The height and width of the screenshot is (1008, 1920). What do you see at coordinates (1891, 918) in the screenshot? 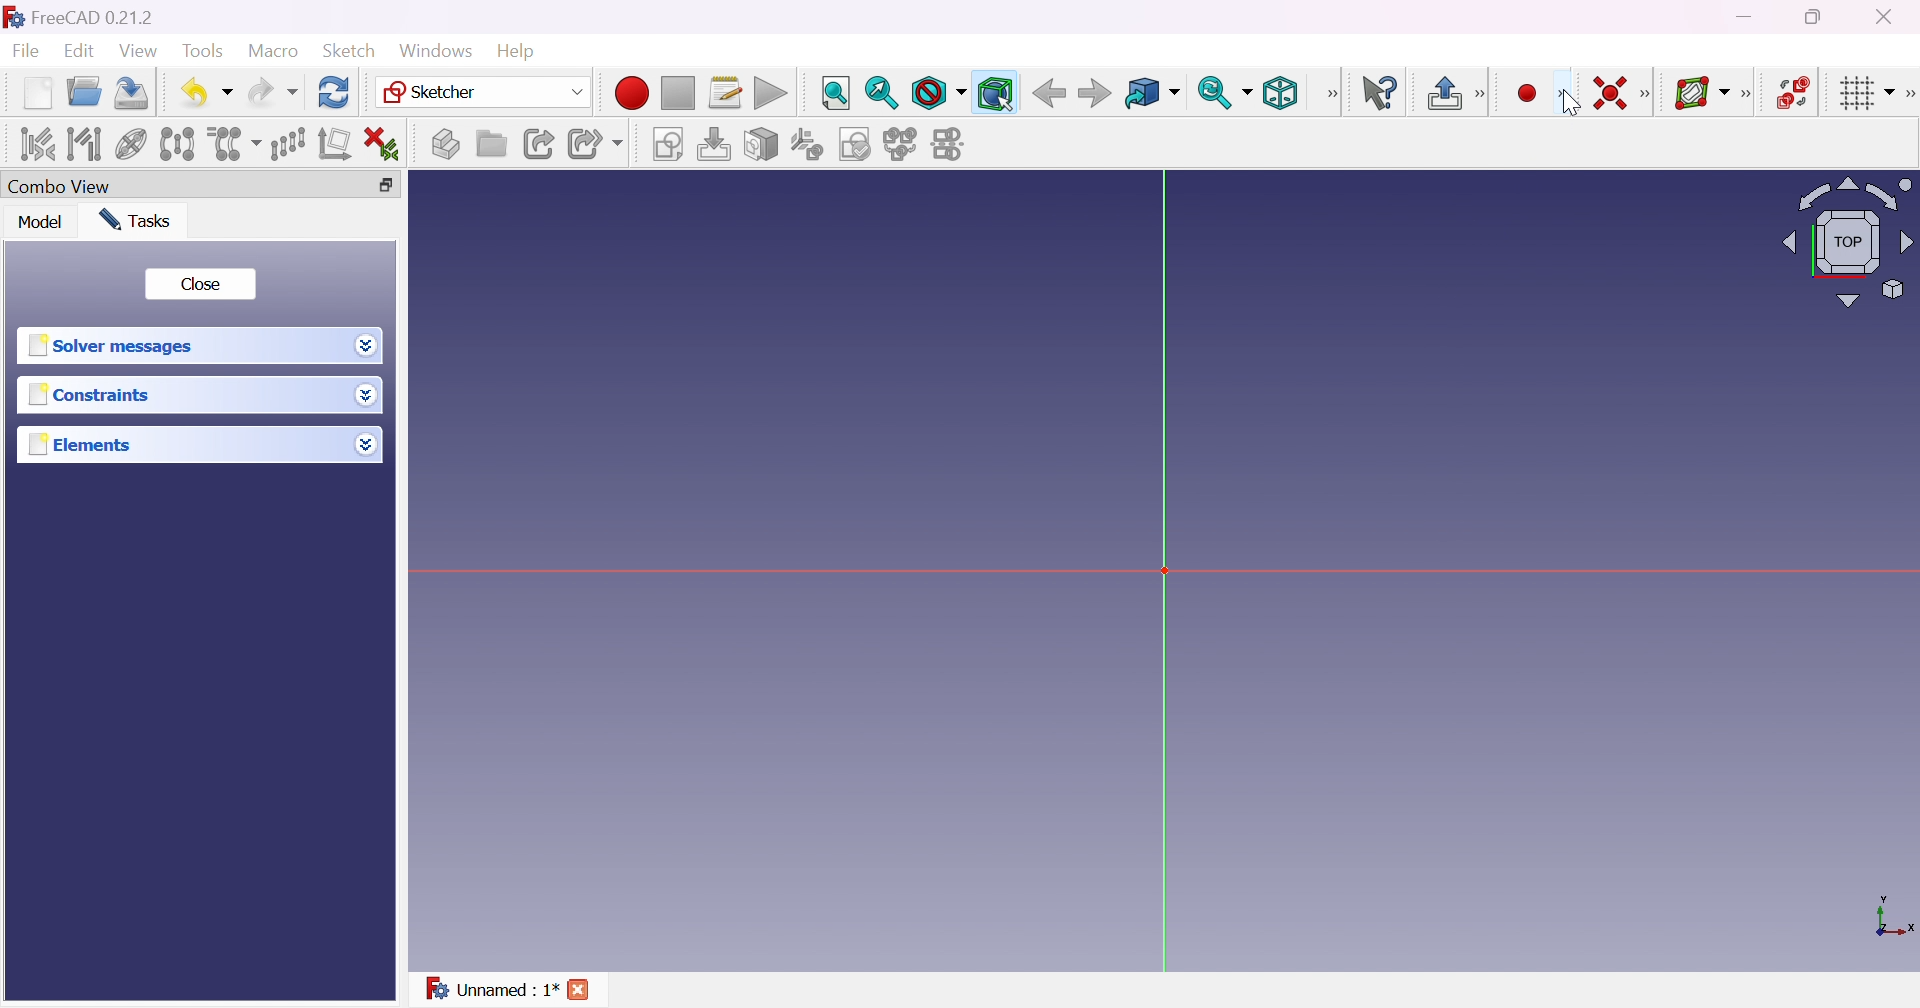
I see `x, y axis` at bounding box center [1891, 918].